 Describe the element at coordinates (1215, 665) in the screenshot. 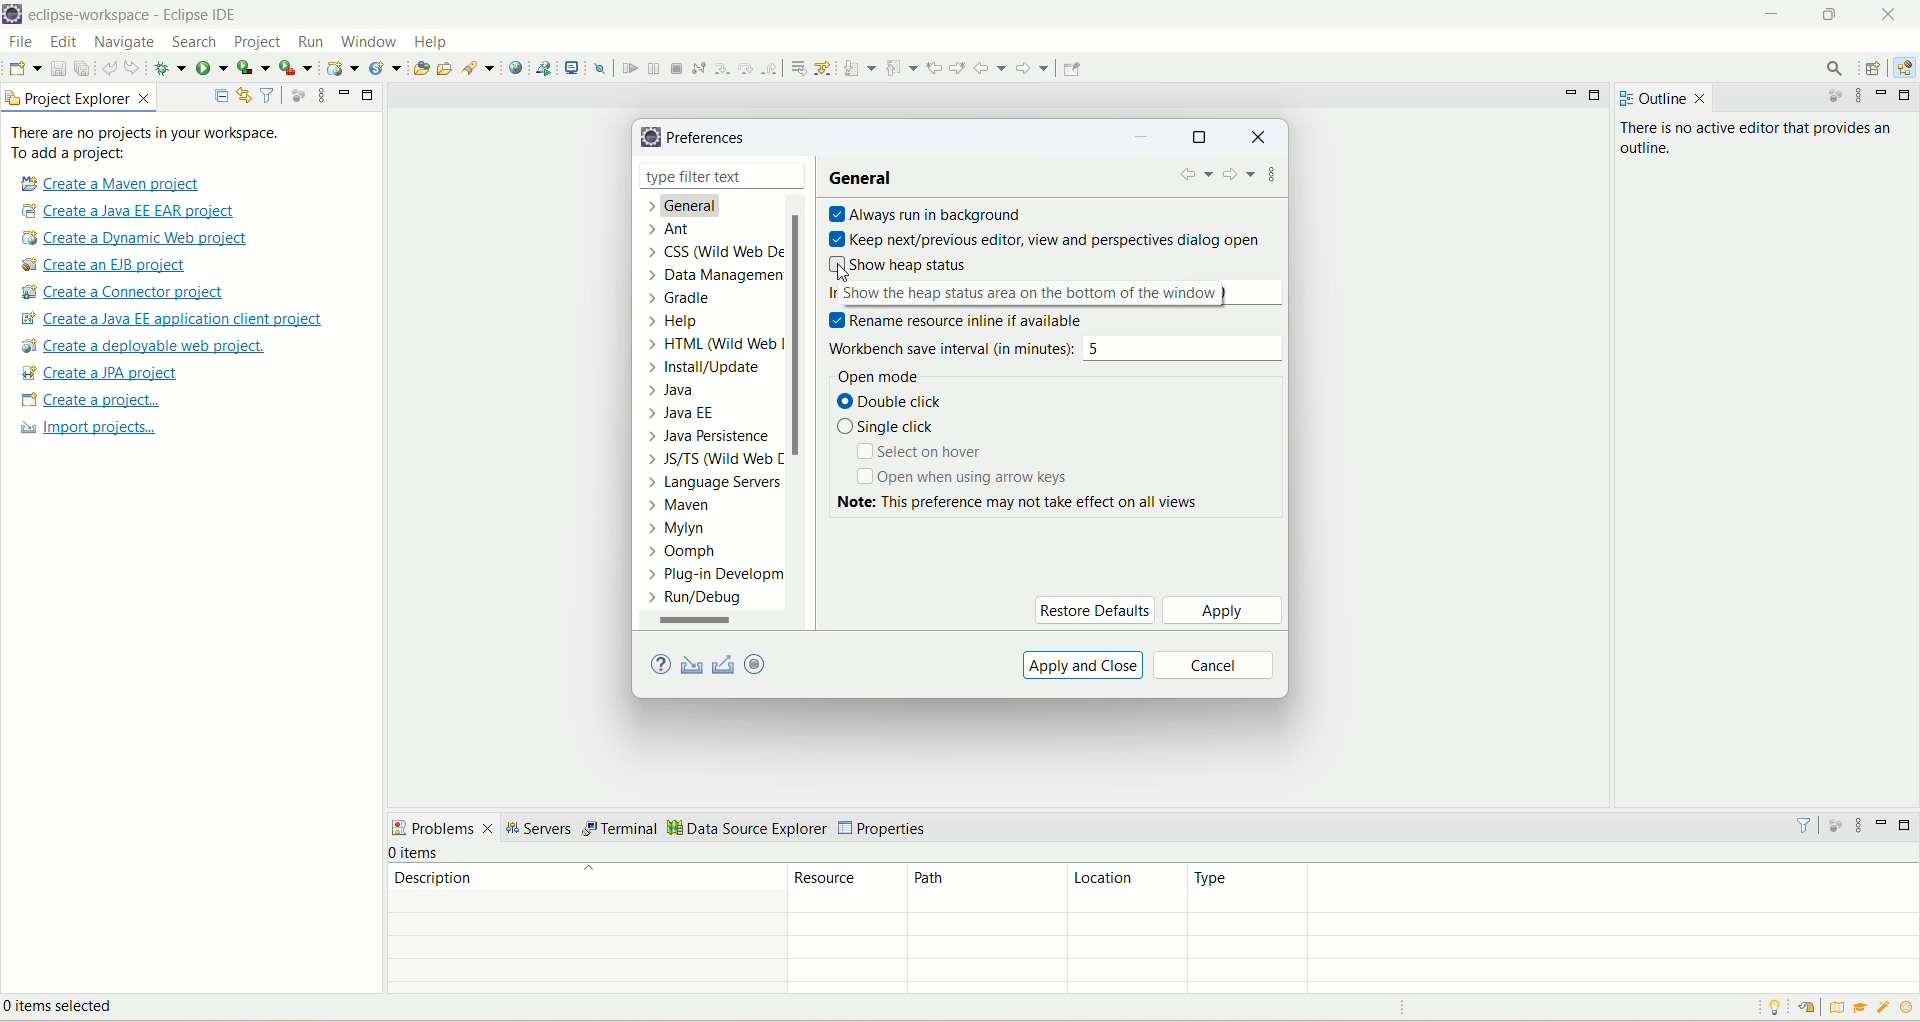

I see `cancel` at that location.